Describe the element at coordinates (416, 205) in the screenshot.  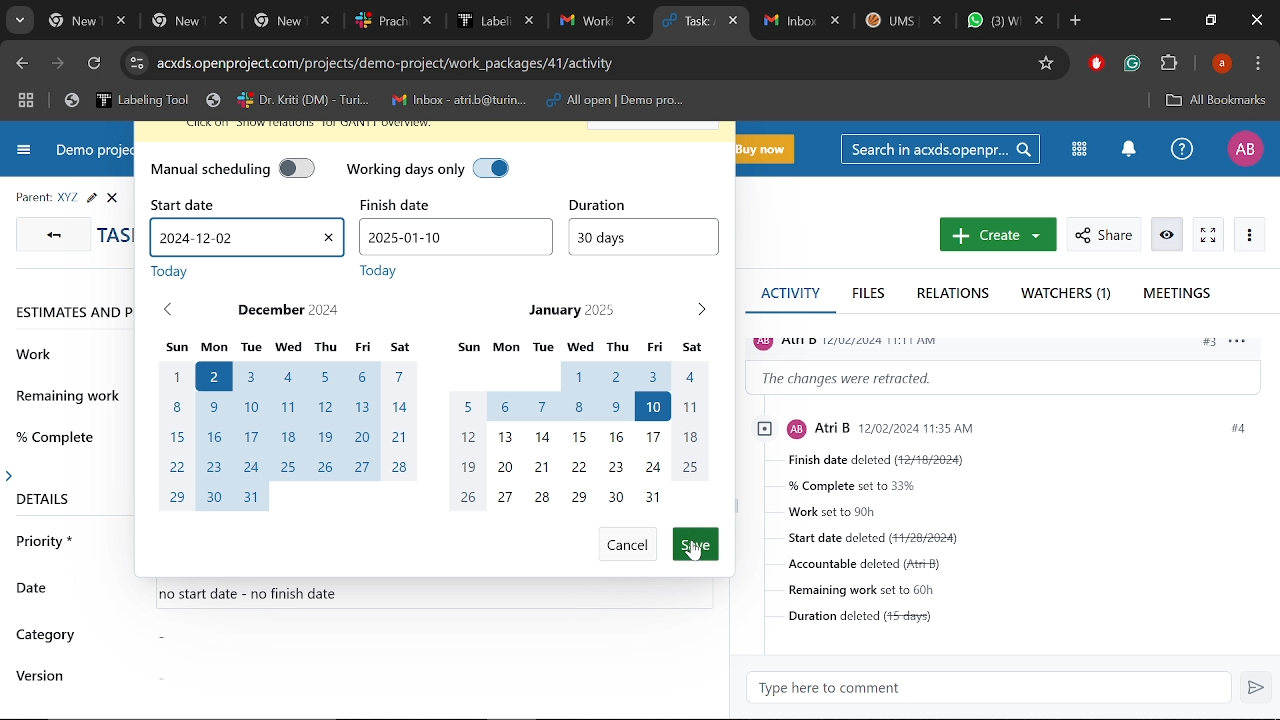
I see `finish date` at that location.